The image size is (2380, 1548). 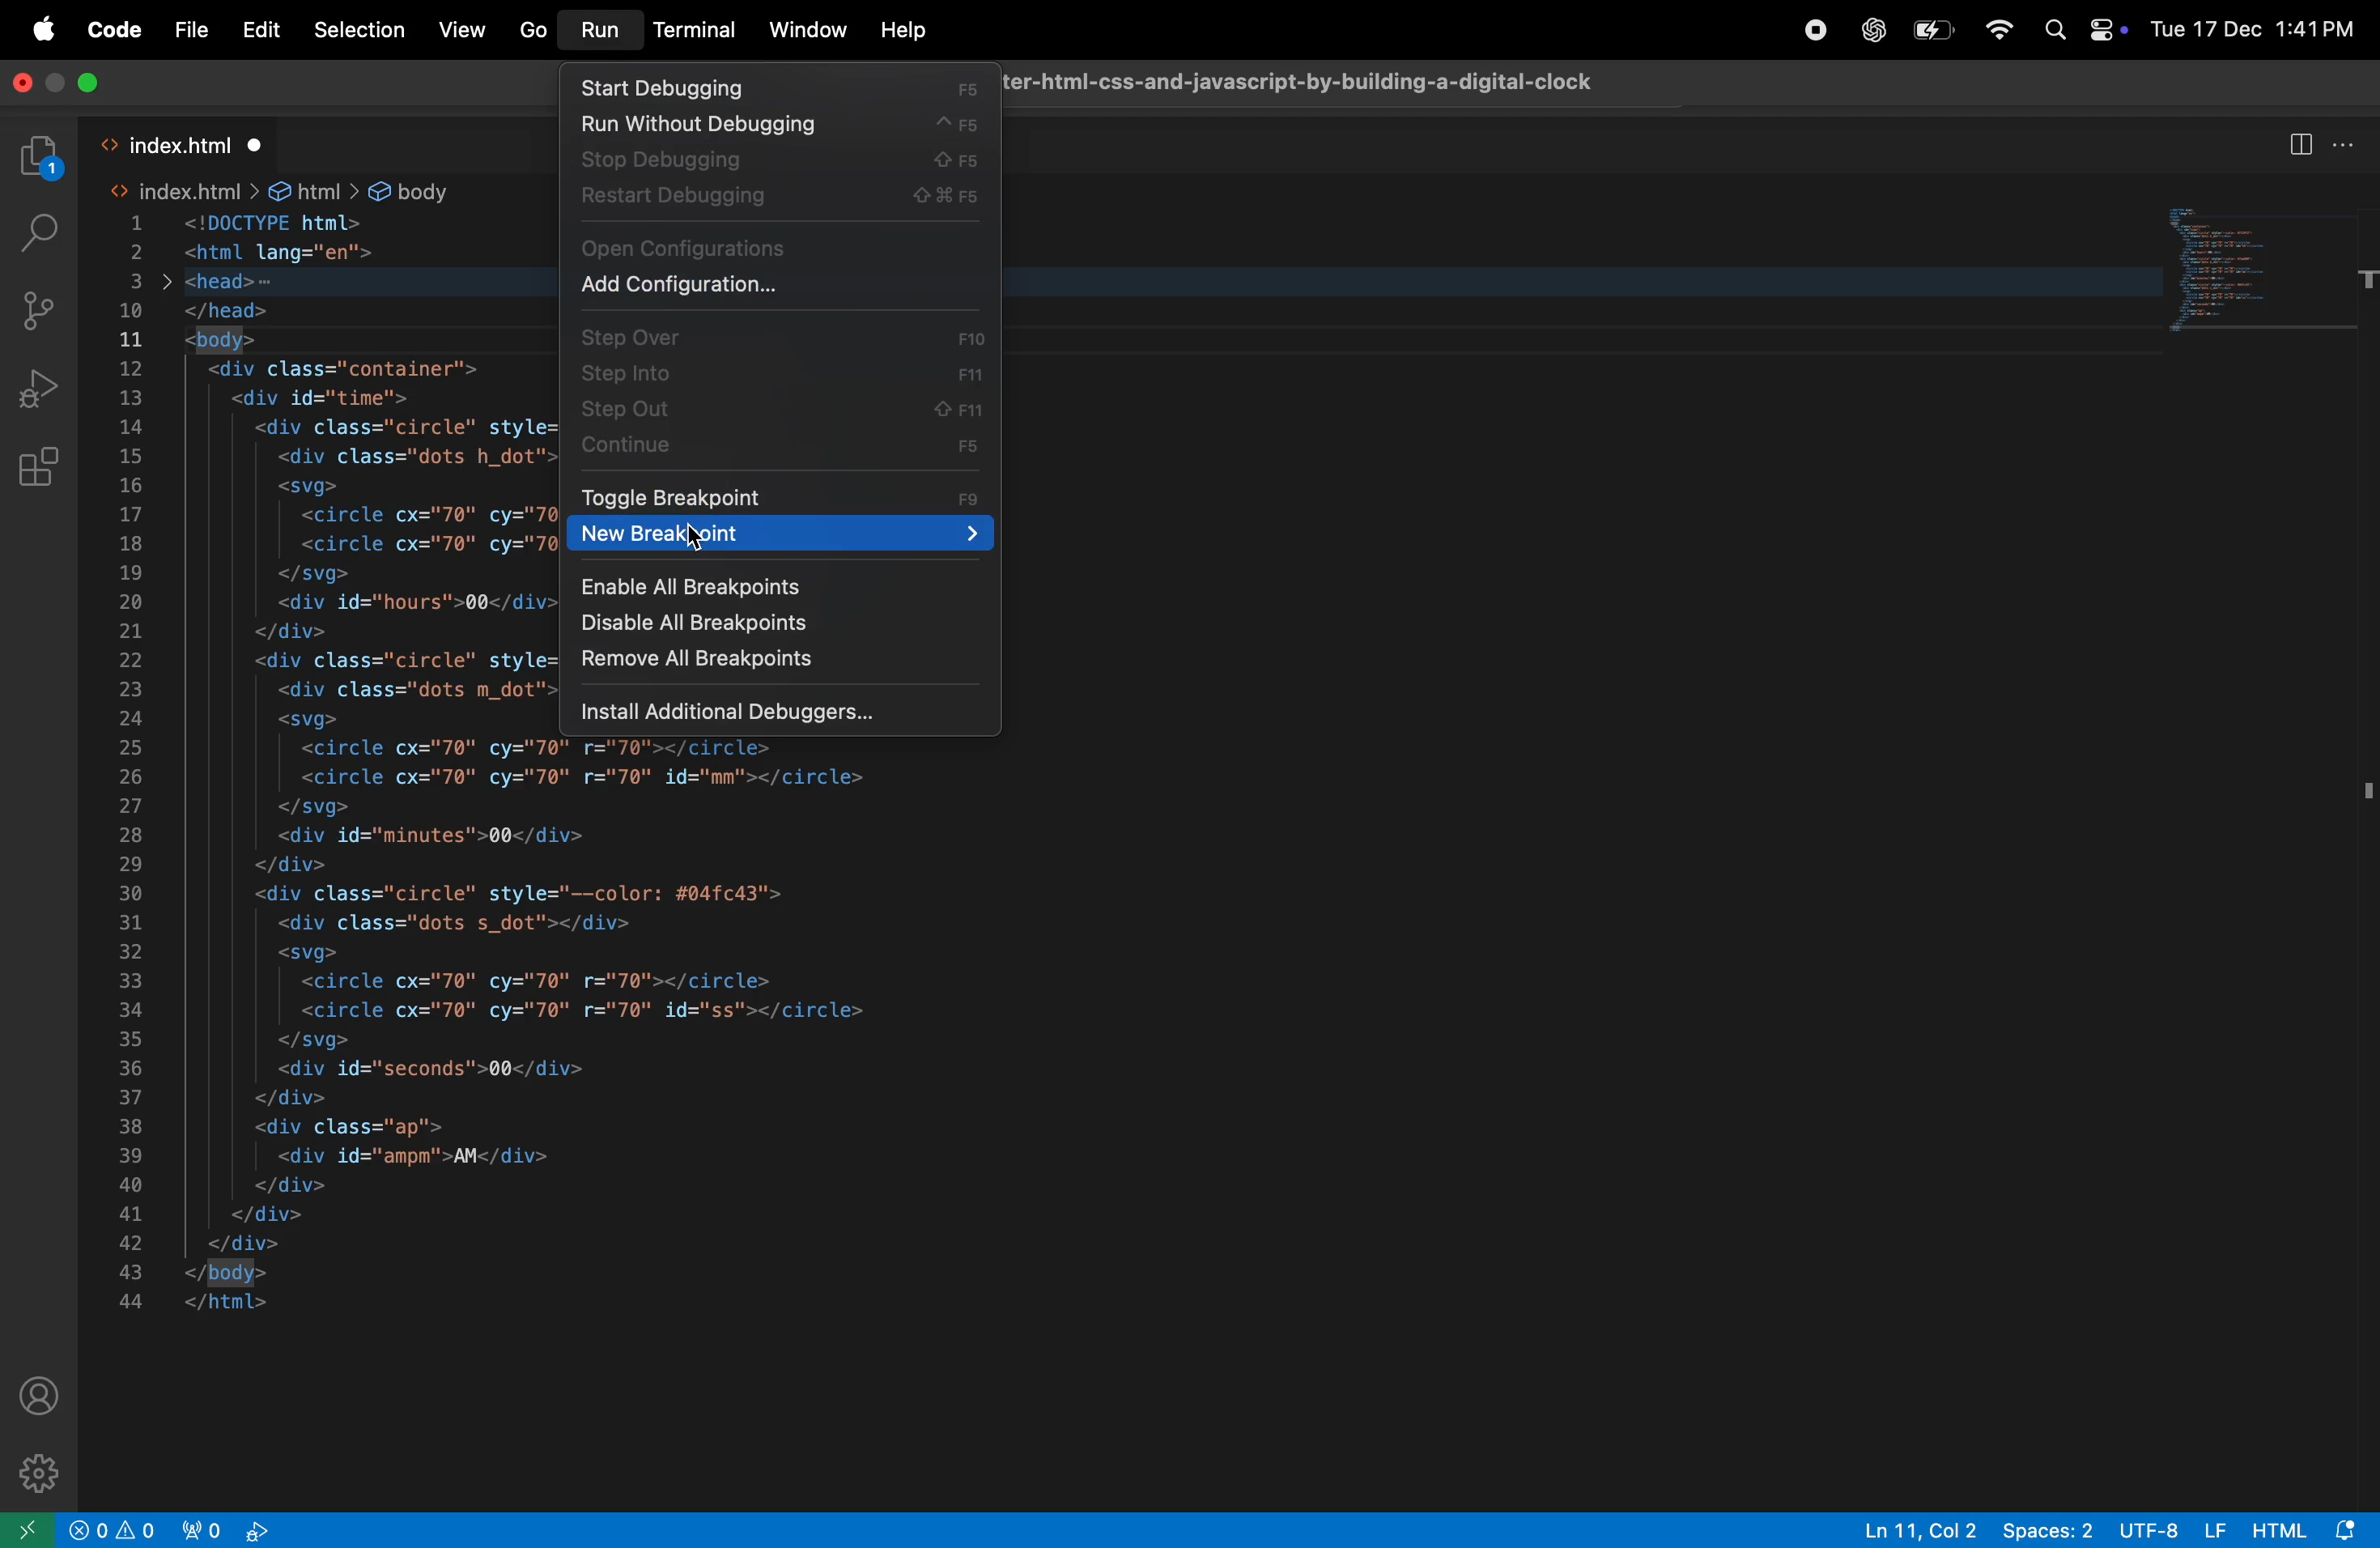 I want to click on continue, so click(x=780, y=446).